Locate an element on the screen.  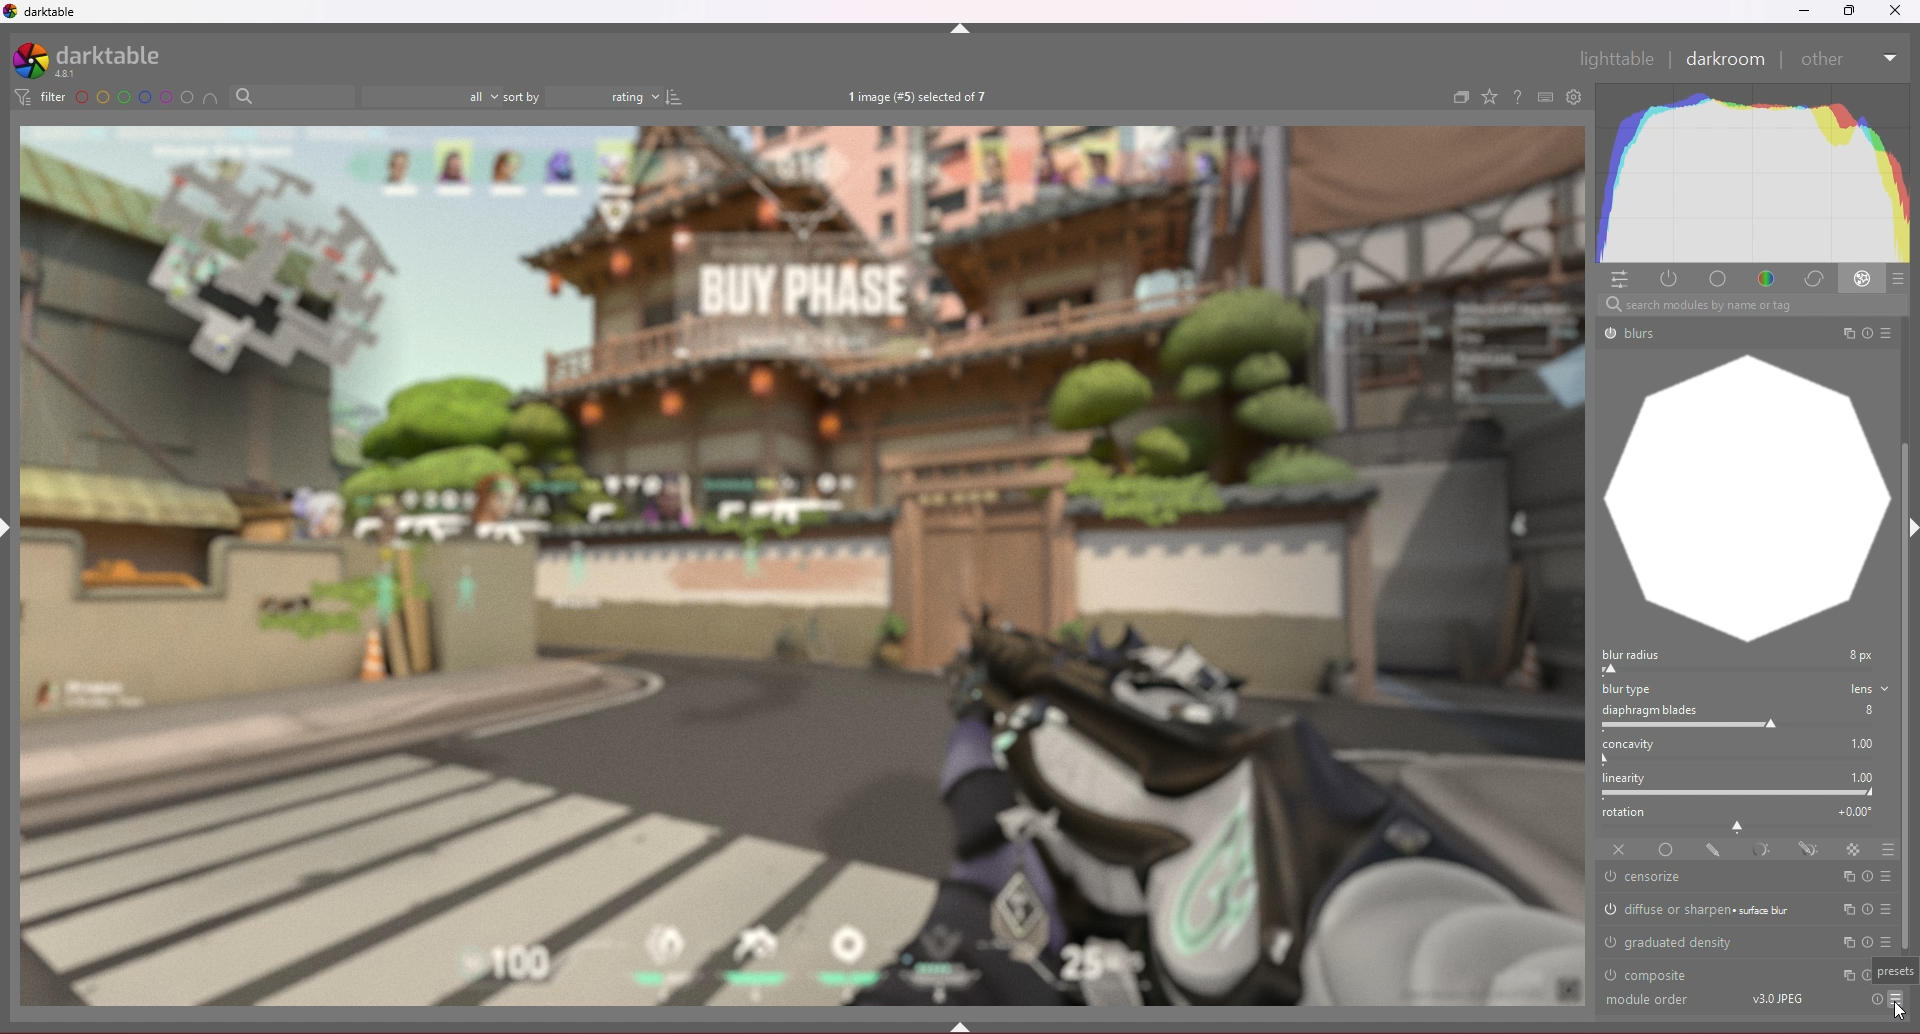
filter is located at coordinates (41, 96).